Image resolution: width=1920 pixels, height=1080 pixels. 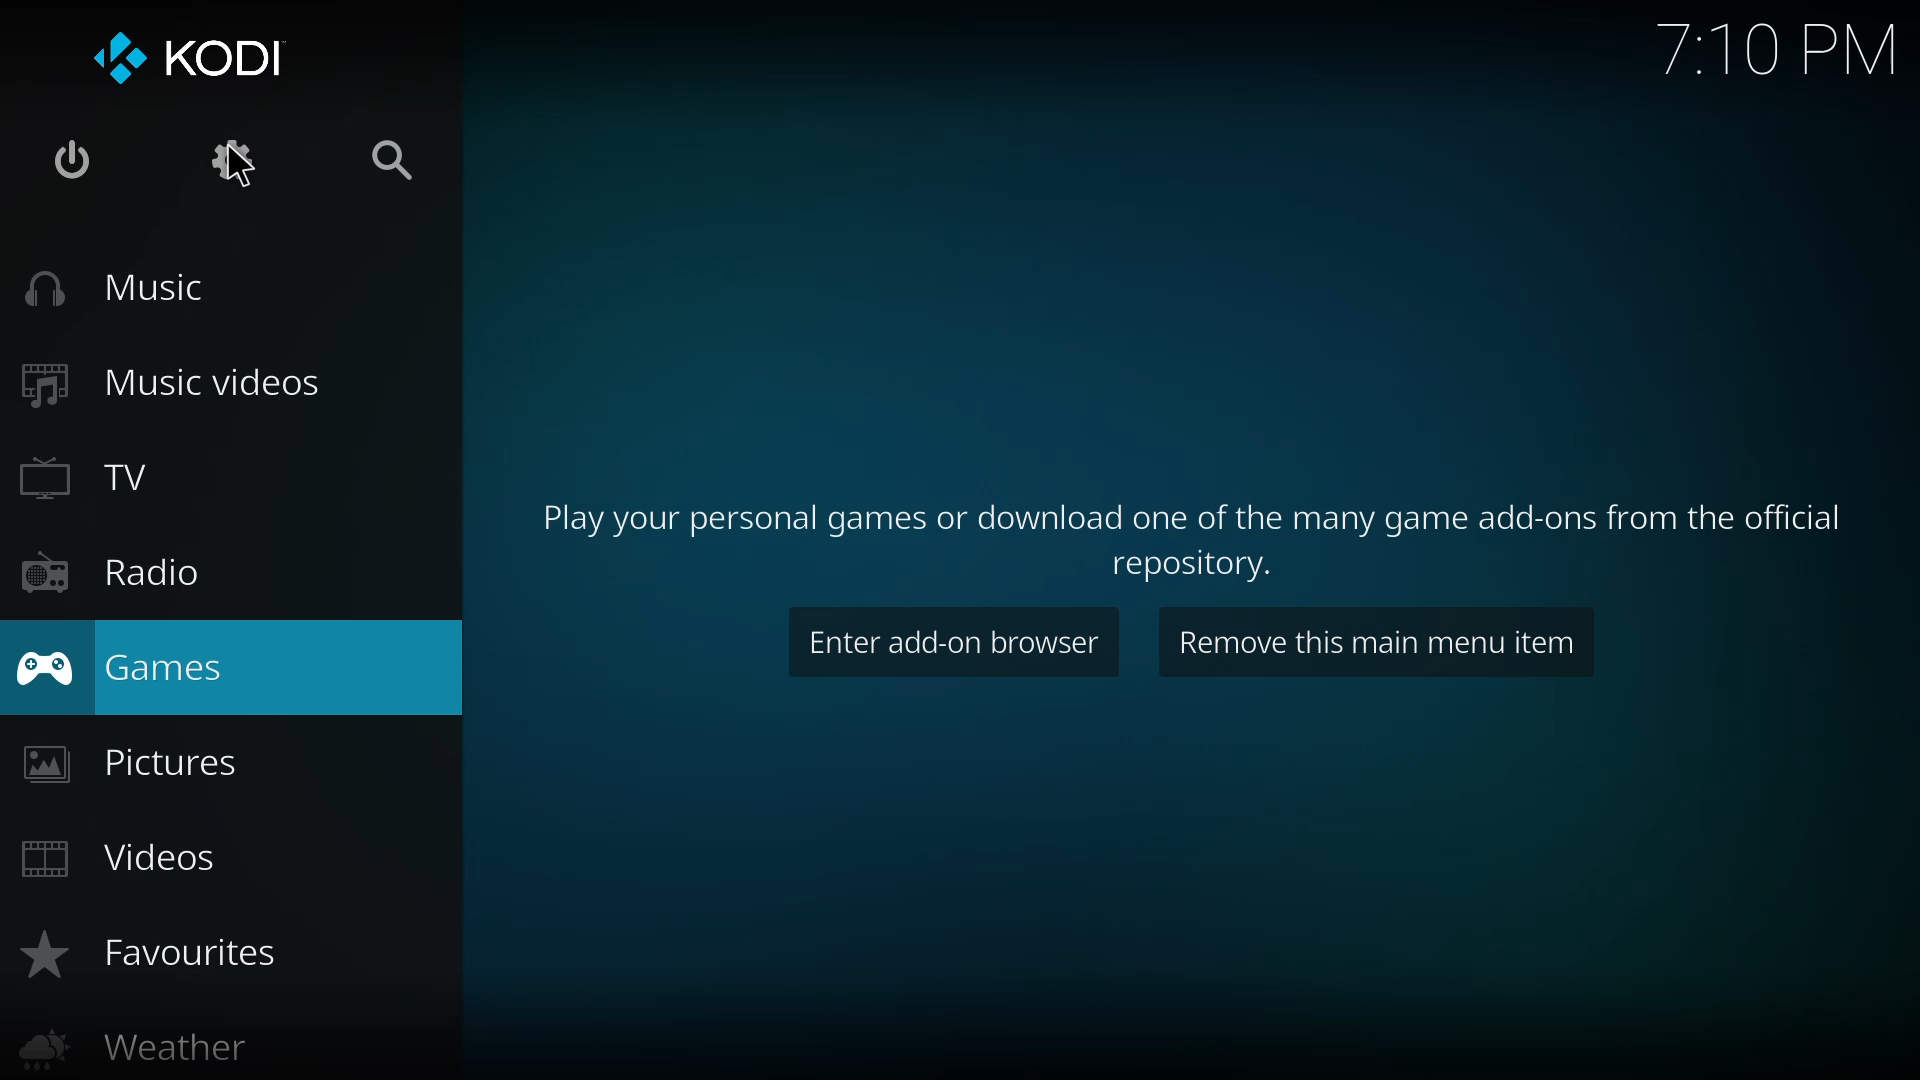 I want to click on cursor, so click(x=247, y=176).